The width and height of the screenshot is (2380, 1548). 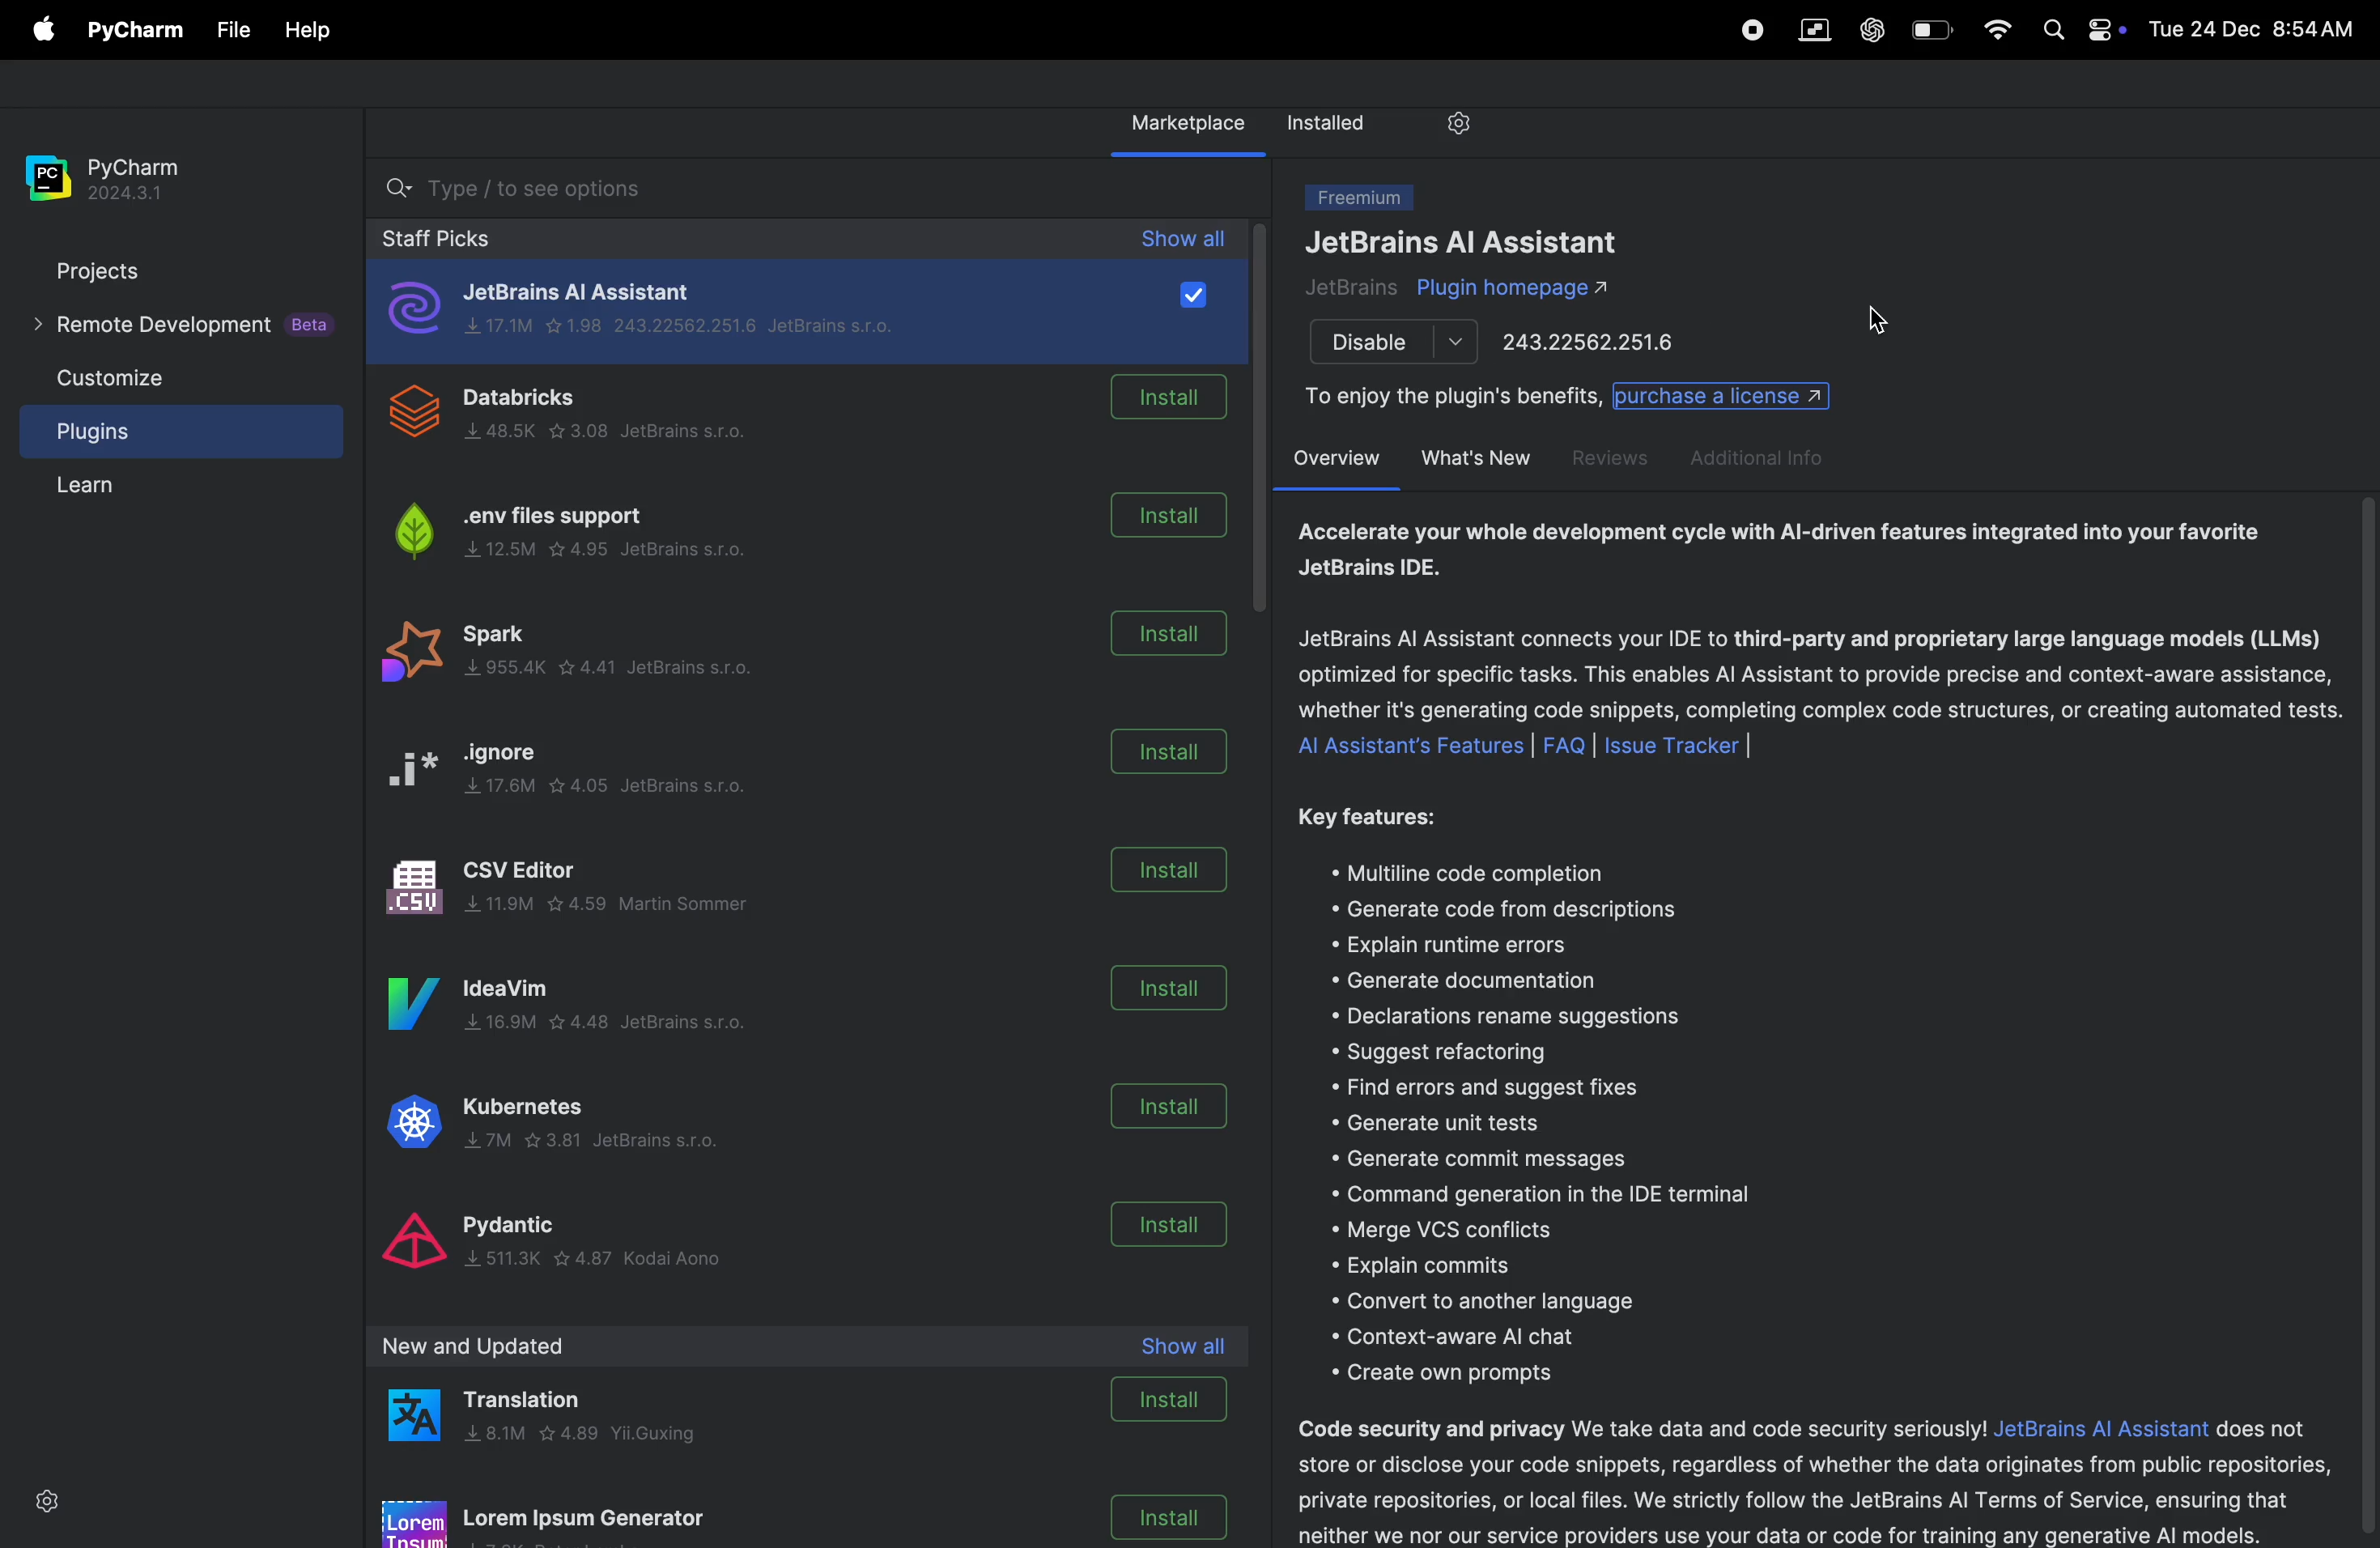 I want to click on date and time, so click(x=2253, y=31).